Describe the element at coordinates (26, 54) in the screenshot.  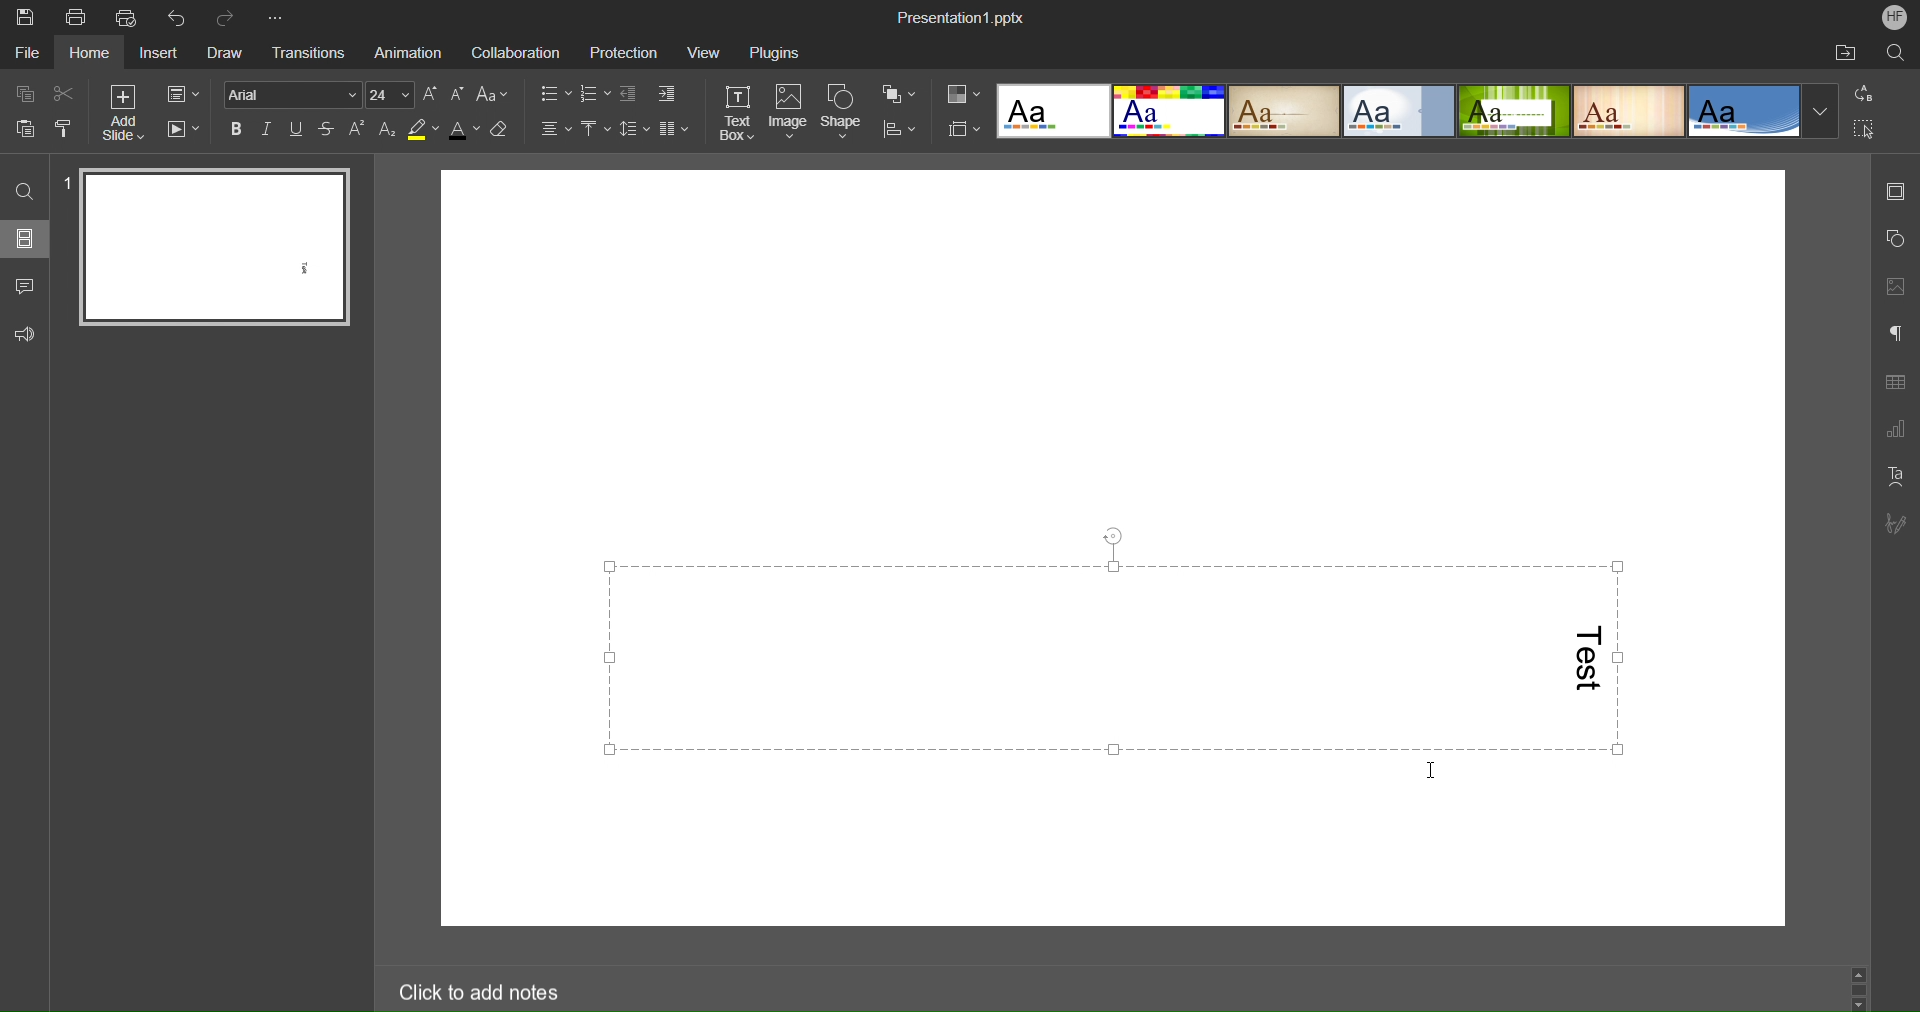
I see `File` at that location.